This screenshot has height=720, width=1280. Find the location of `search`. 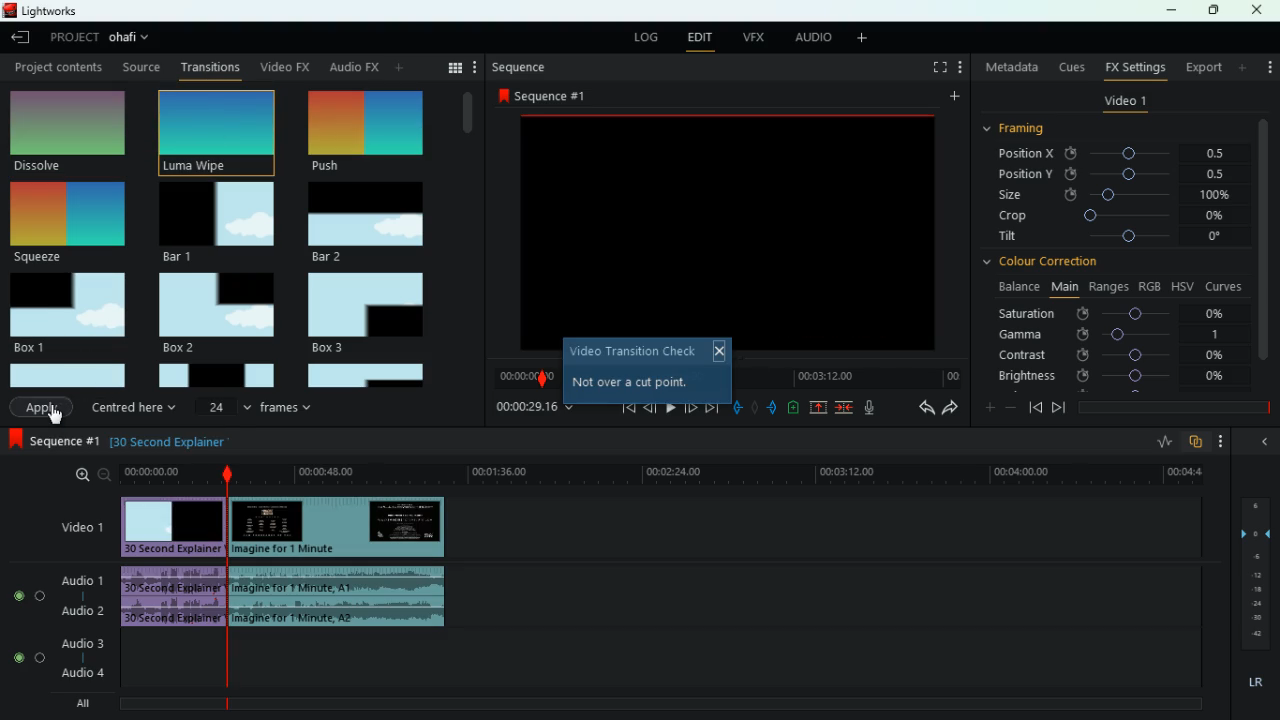

search is located at coordinates (432, 67).